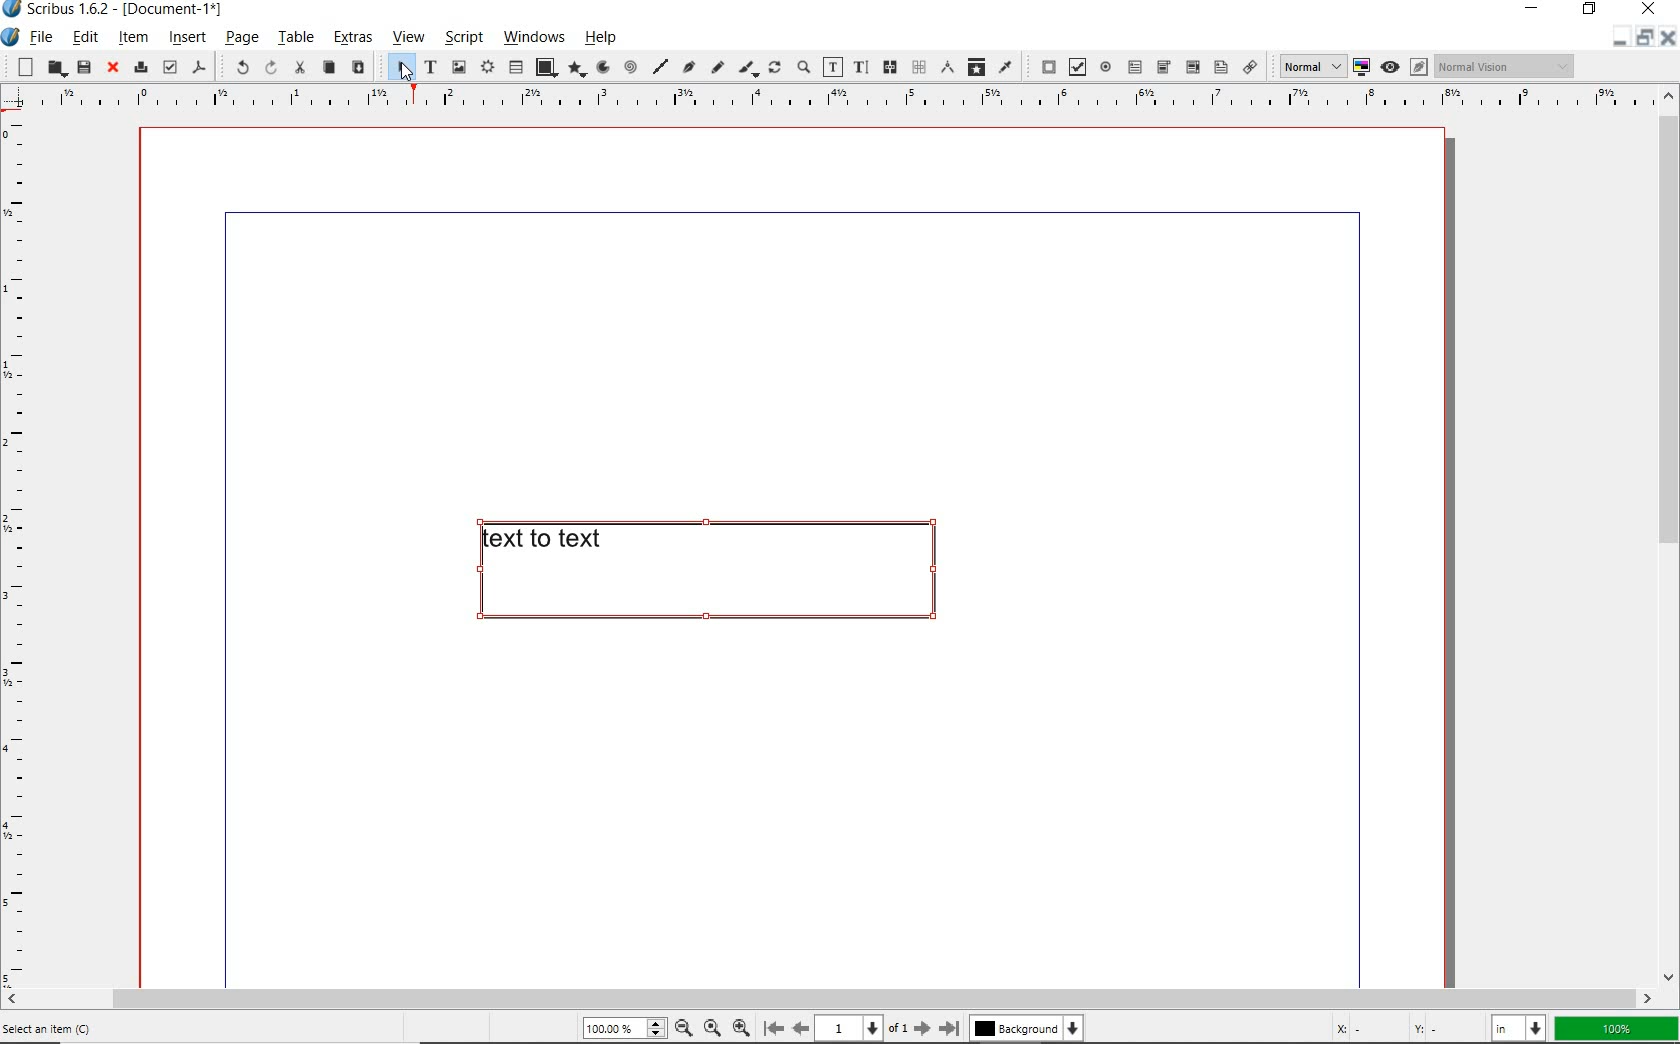 Image resolution: width=1680 pixels, height=1044 pixels. Describe the element at coordinates (407, 40) in the screenshot. I see `view` at that location.